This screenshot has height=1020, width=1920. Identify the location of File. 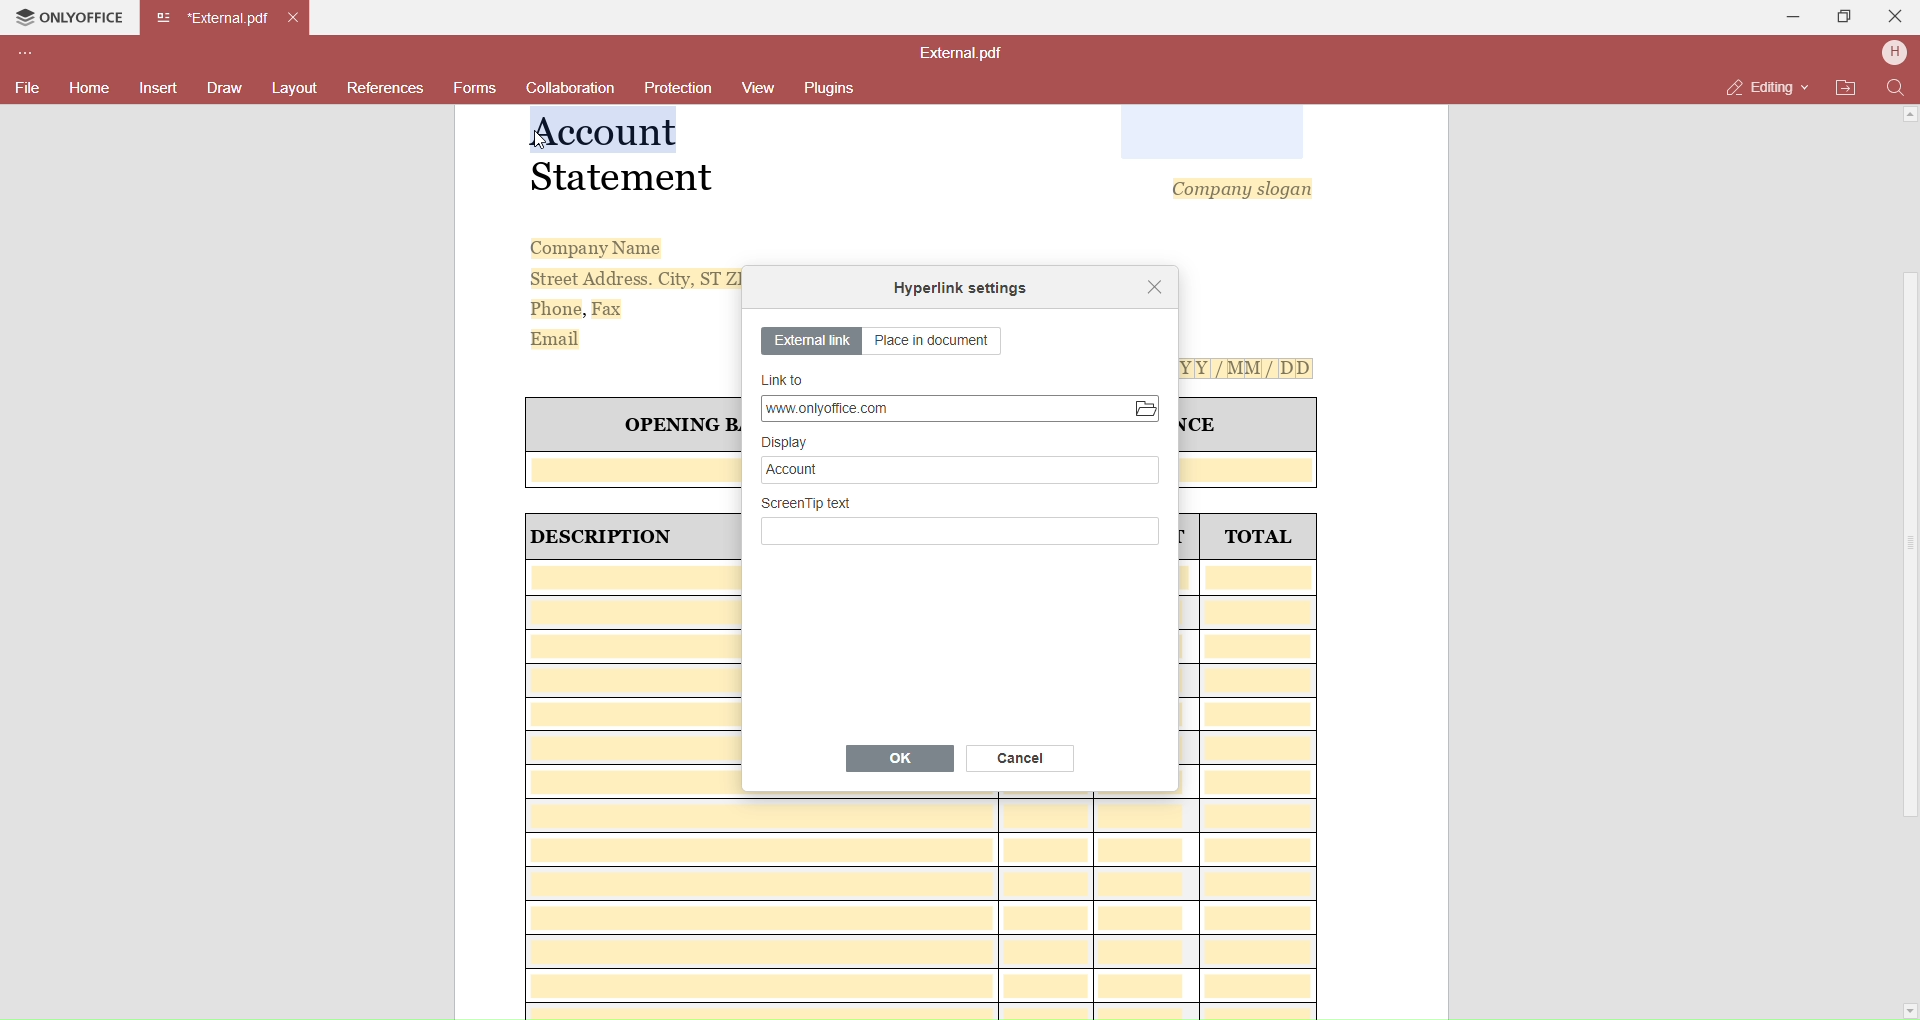
(28, 89).